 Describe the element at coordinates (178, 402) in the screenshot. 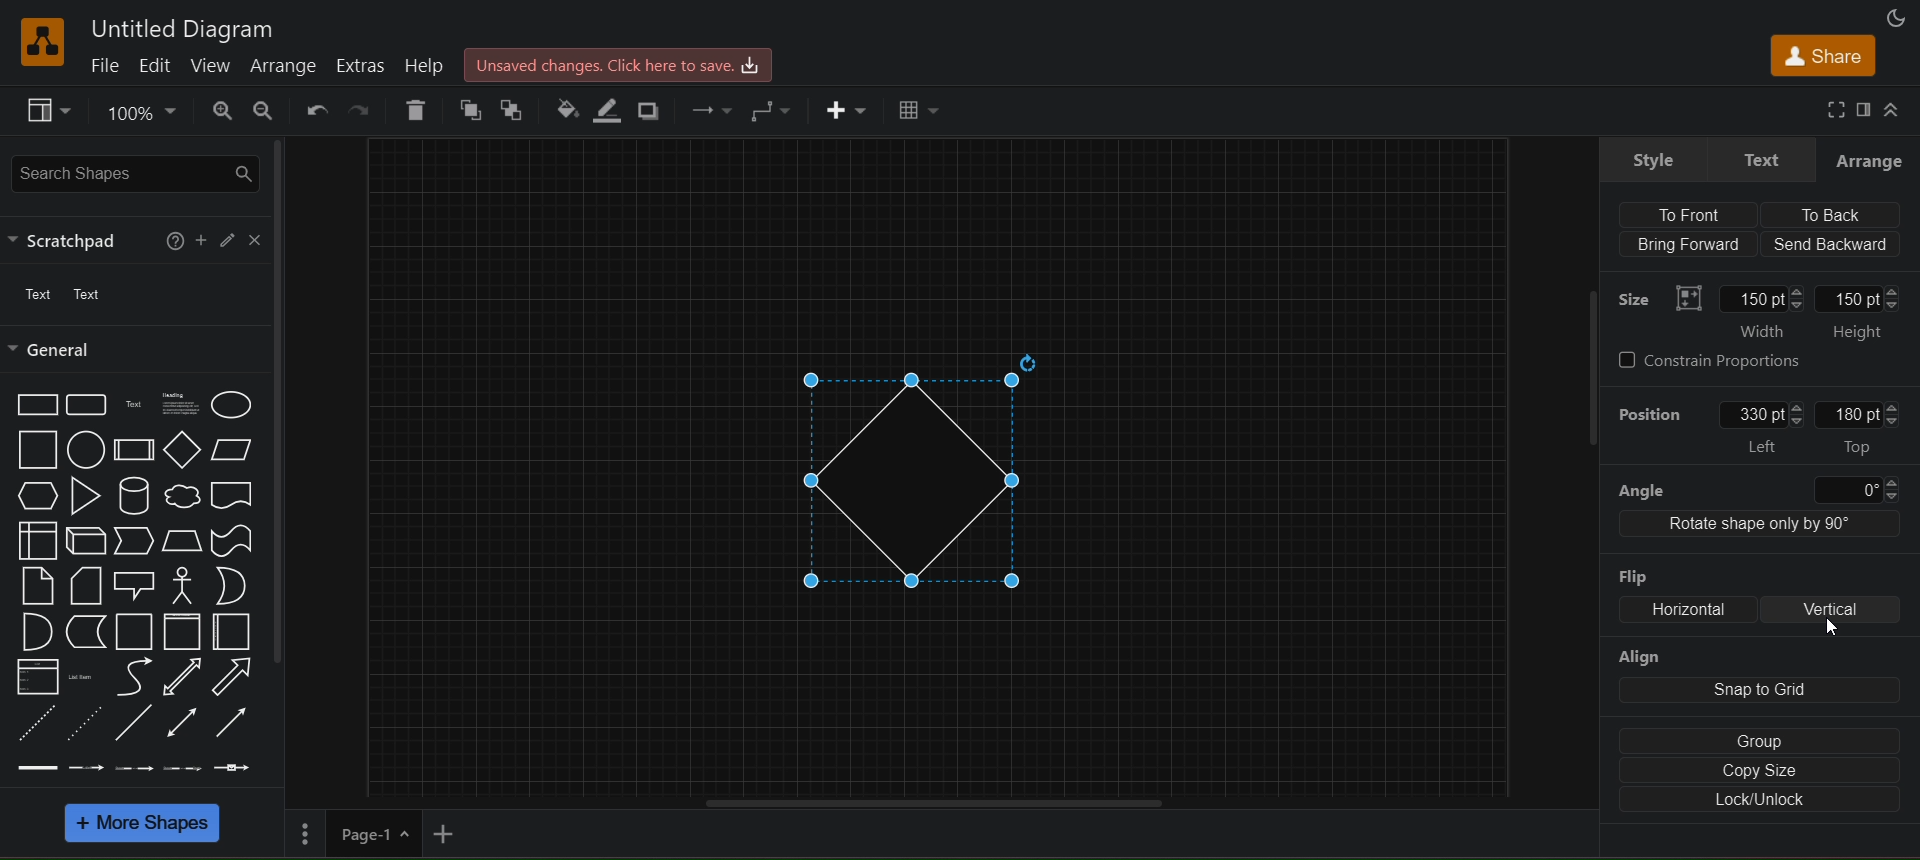

I see `headings` at that location.